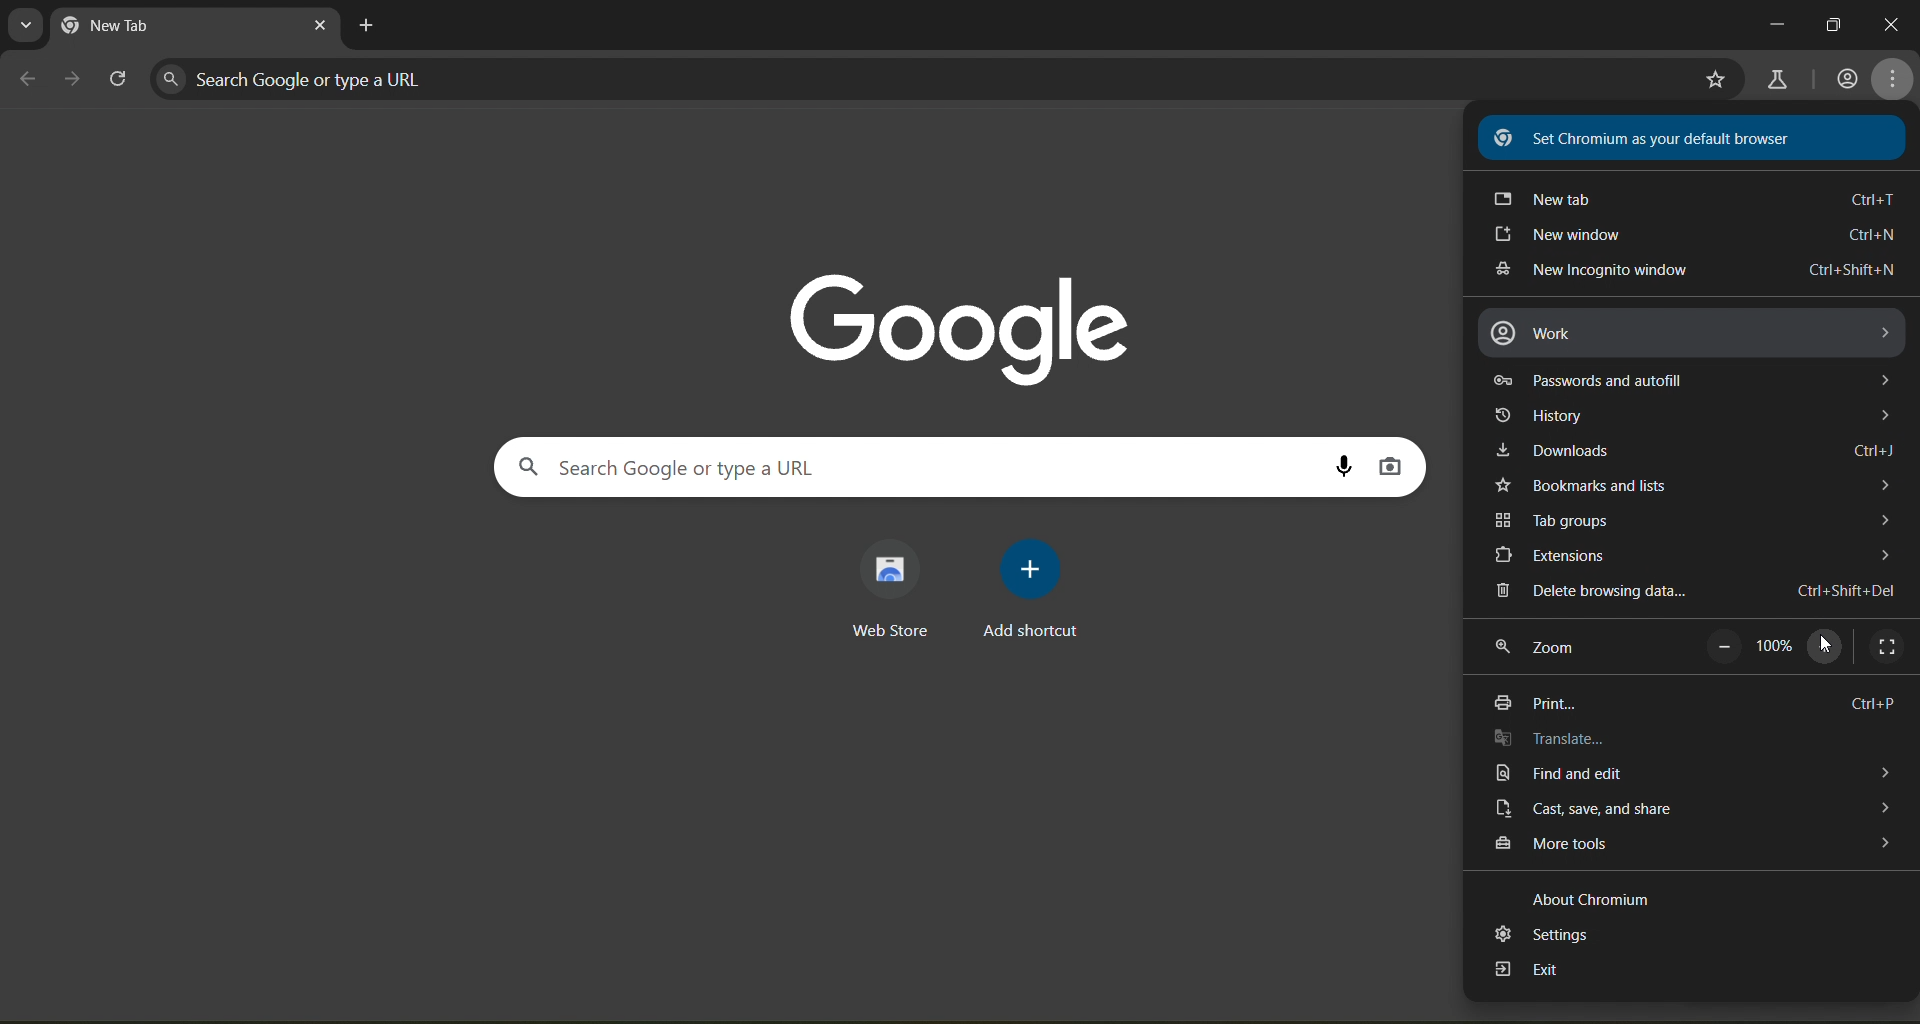 The height and width of the screenshot is (1024, 1920). What do you see at coordinates (370, 26) in the screenshot?
I see `new tab` at bounding box center [370, 26].